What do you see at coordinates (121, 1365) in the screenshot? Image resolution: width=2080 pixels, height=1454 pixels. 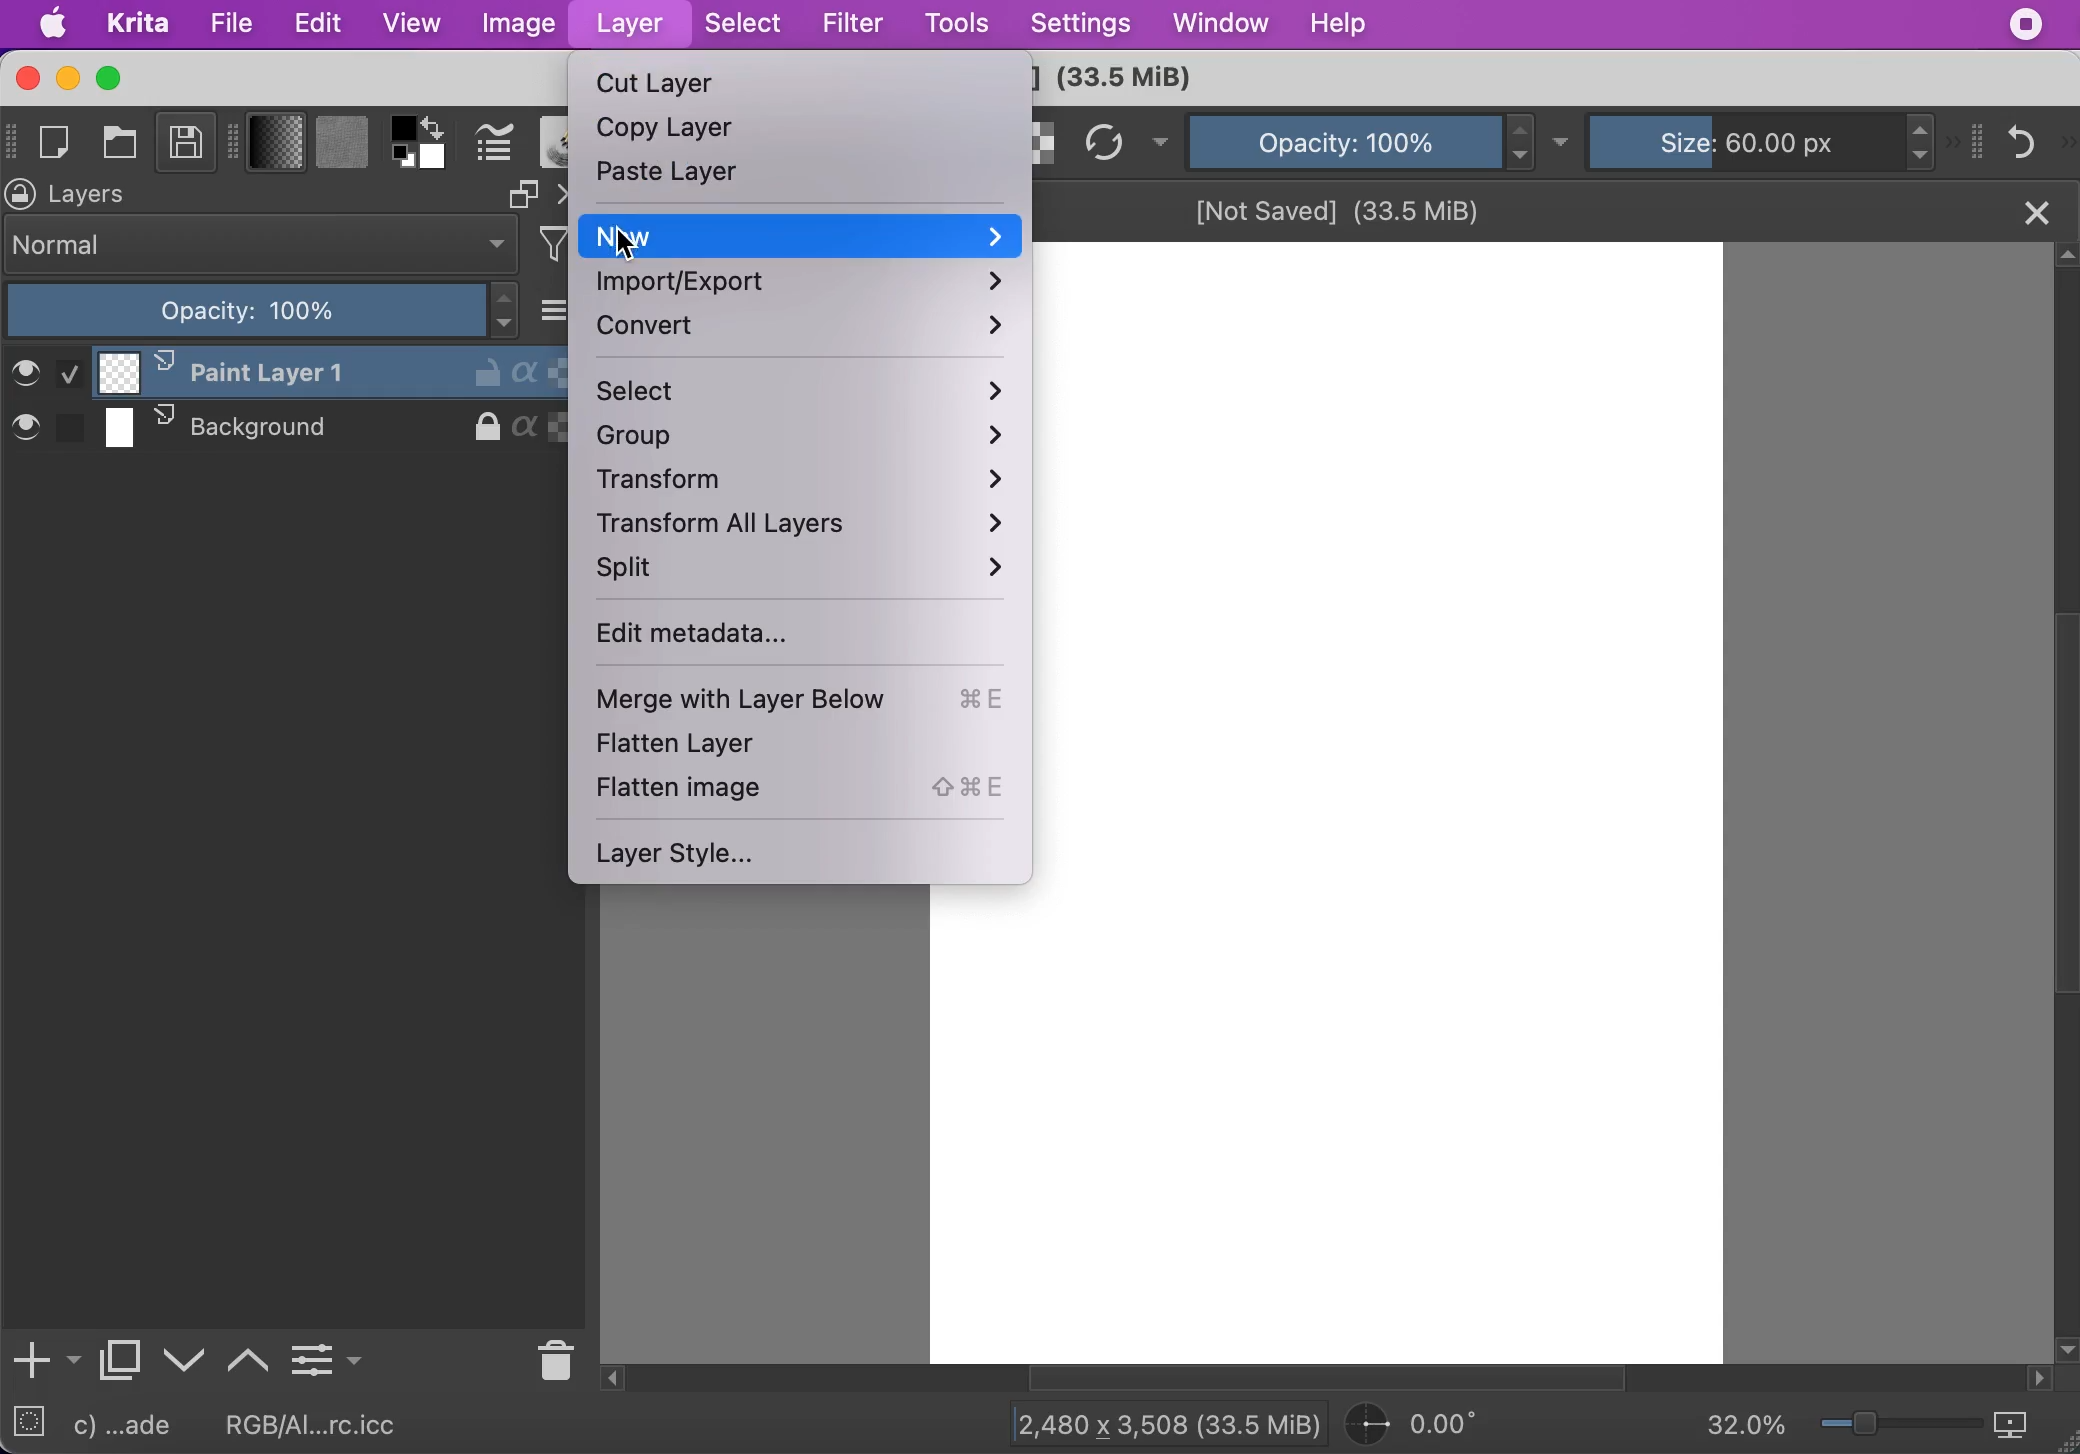 I see `duplicate layer or mask` at bounding box center [121, 1365].